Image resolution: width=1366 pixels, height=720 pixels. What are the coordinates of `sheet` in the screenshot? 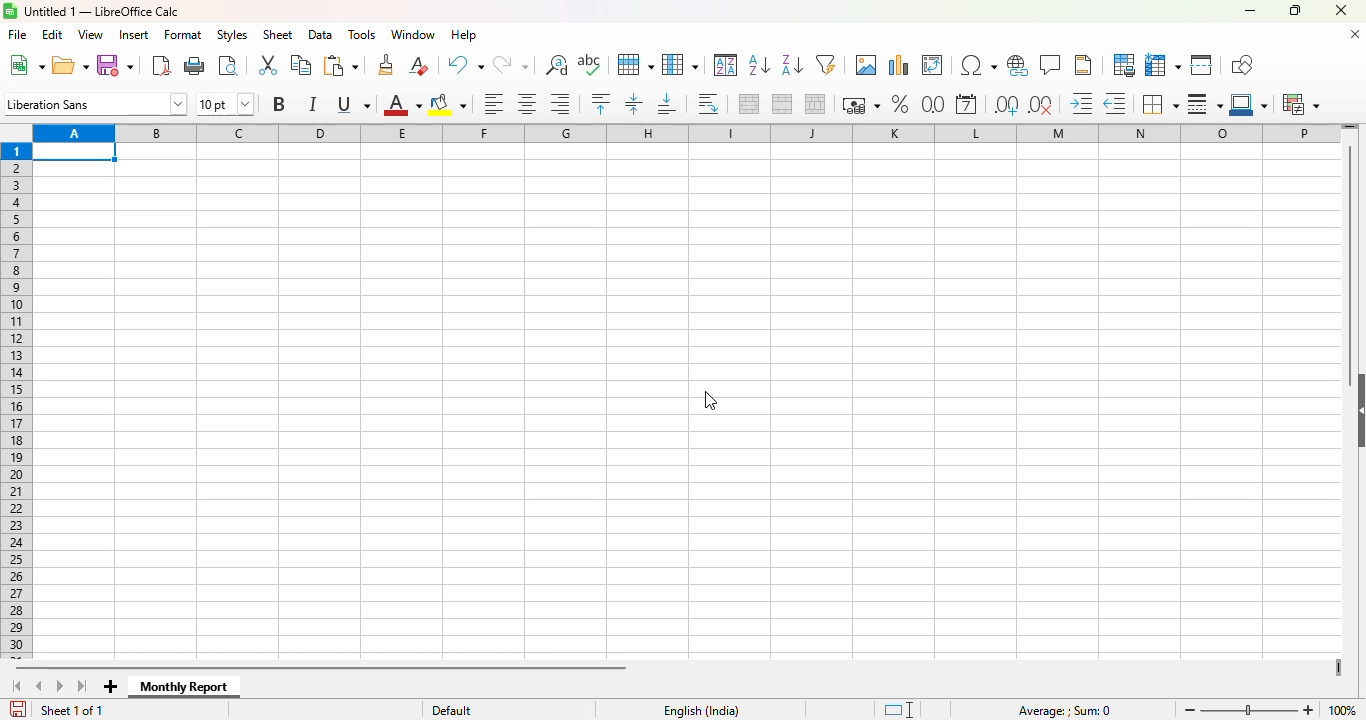 It's located at (277, 34).